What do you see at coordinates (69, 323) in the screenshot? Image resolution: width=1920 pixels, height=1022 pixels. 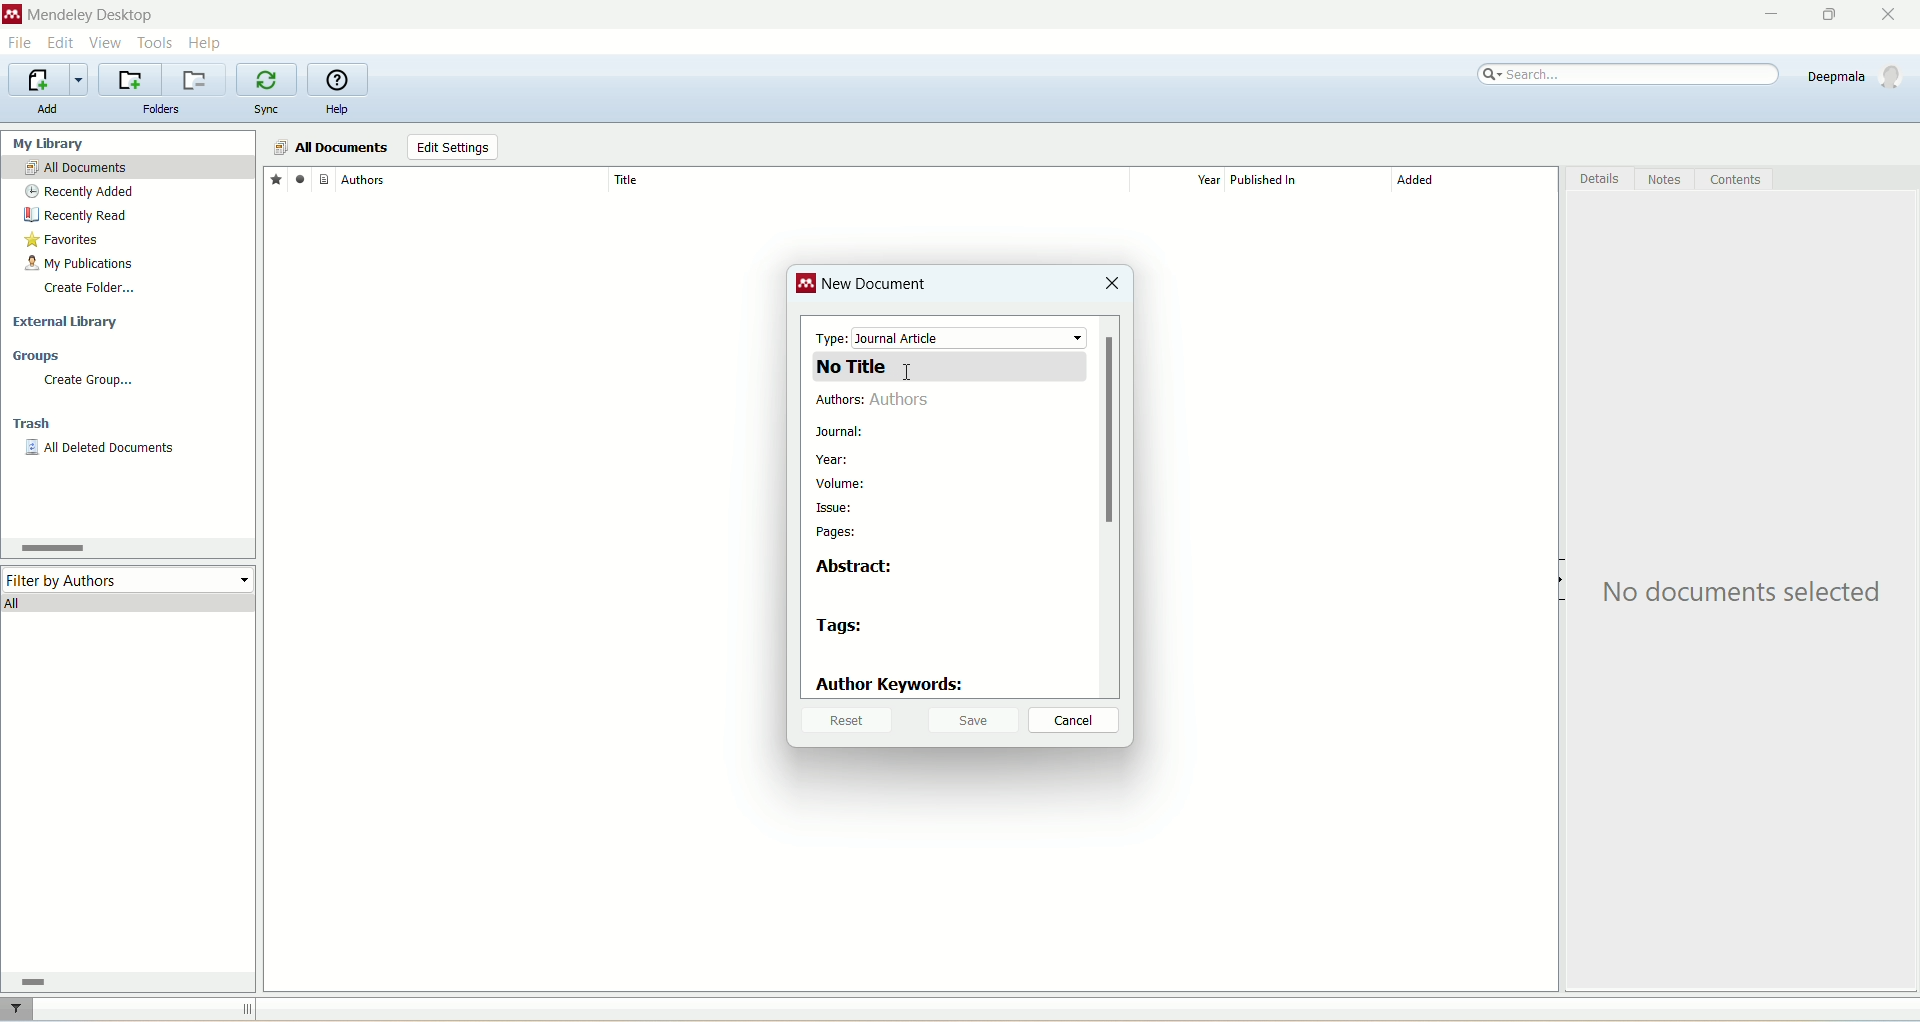 I see `external library` at bounding box center [69, 323].